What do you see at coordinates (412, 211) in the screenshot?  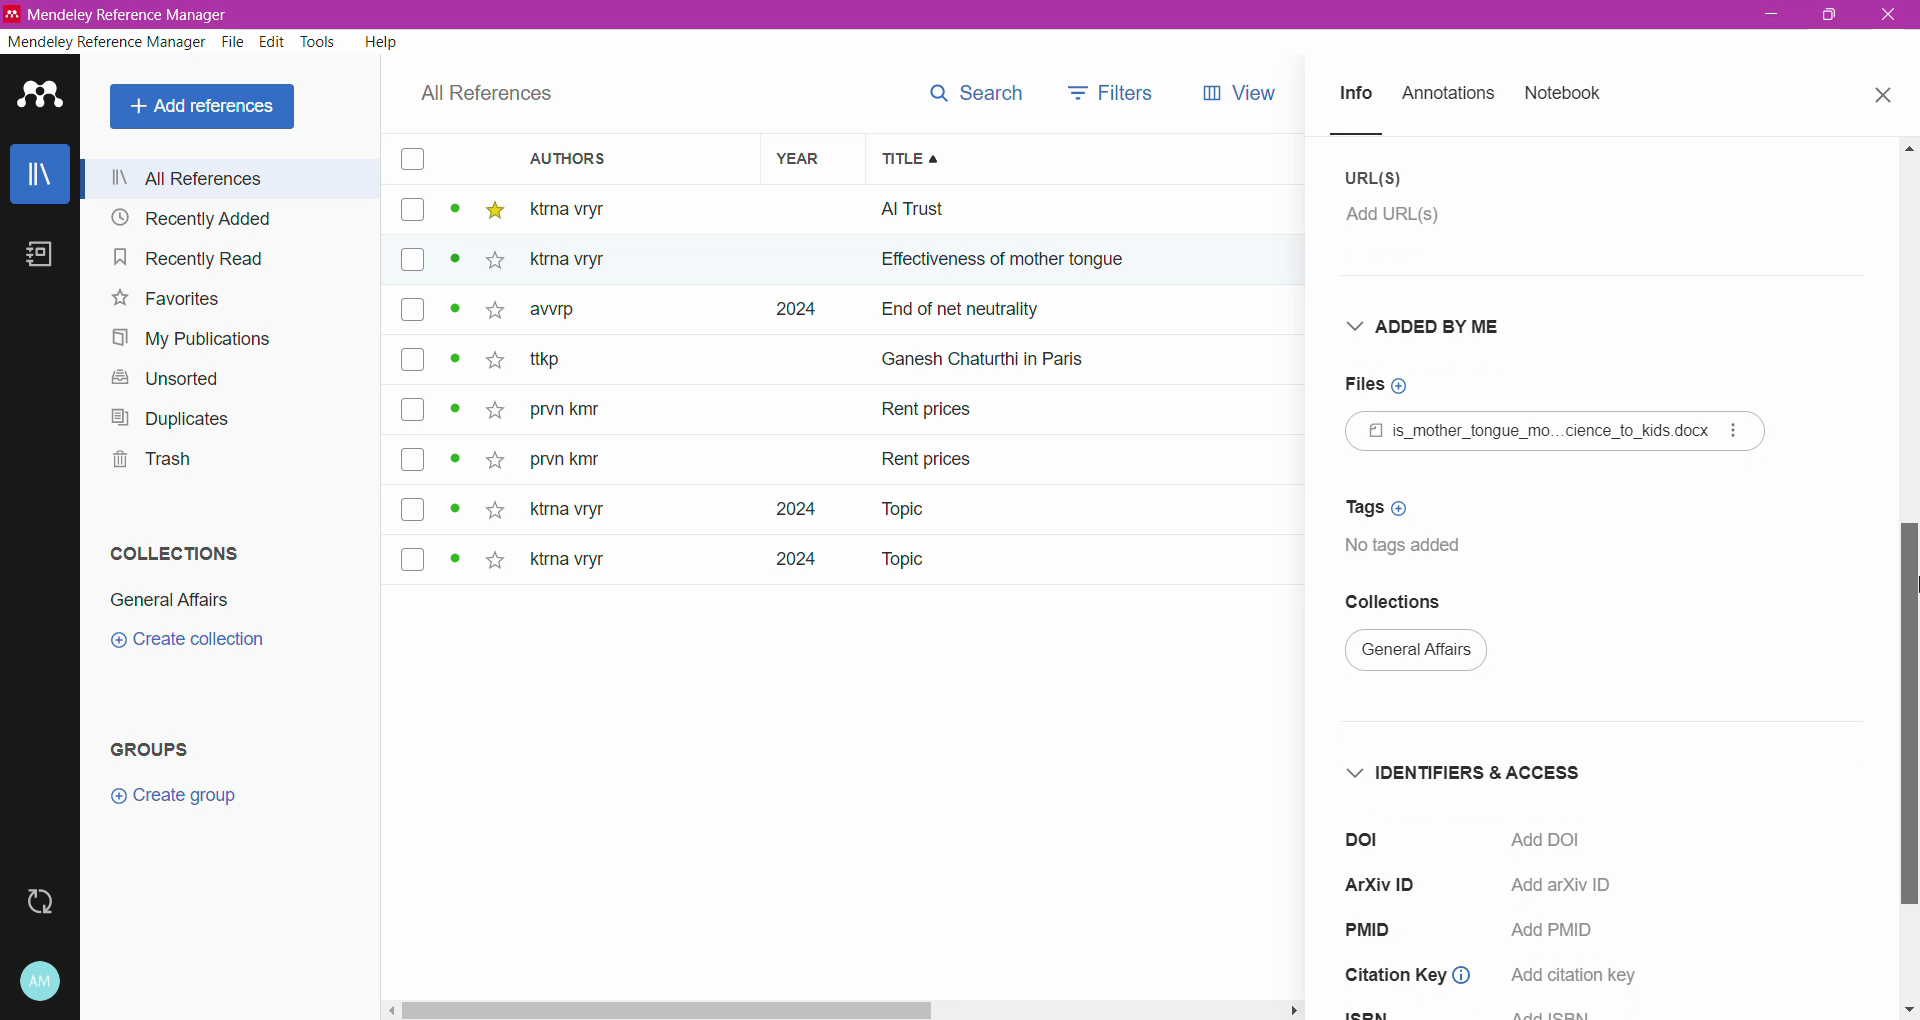 I see `box` at bounding box center [412, 211].